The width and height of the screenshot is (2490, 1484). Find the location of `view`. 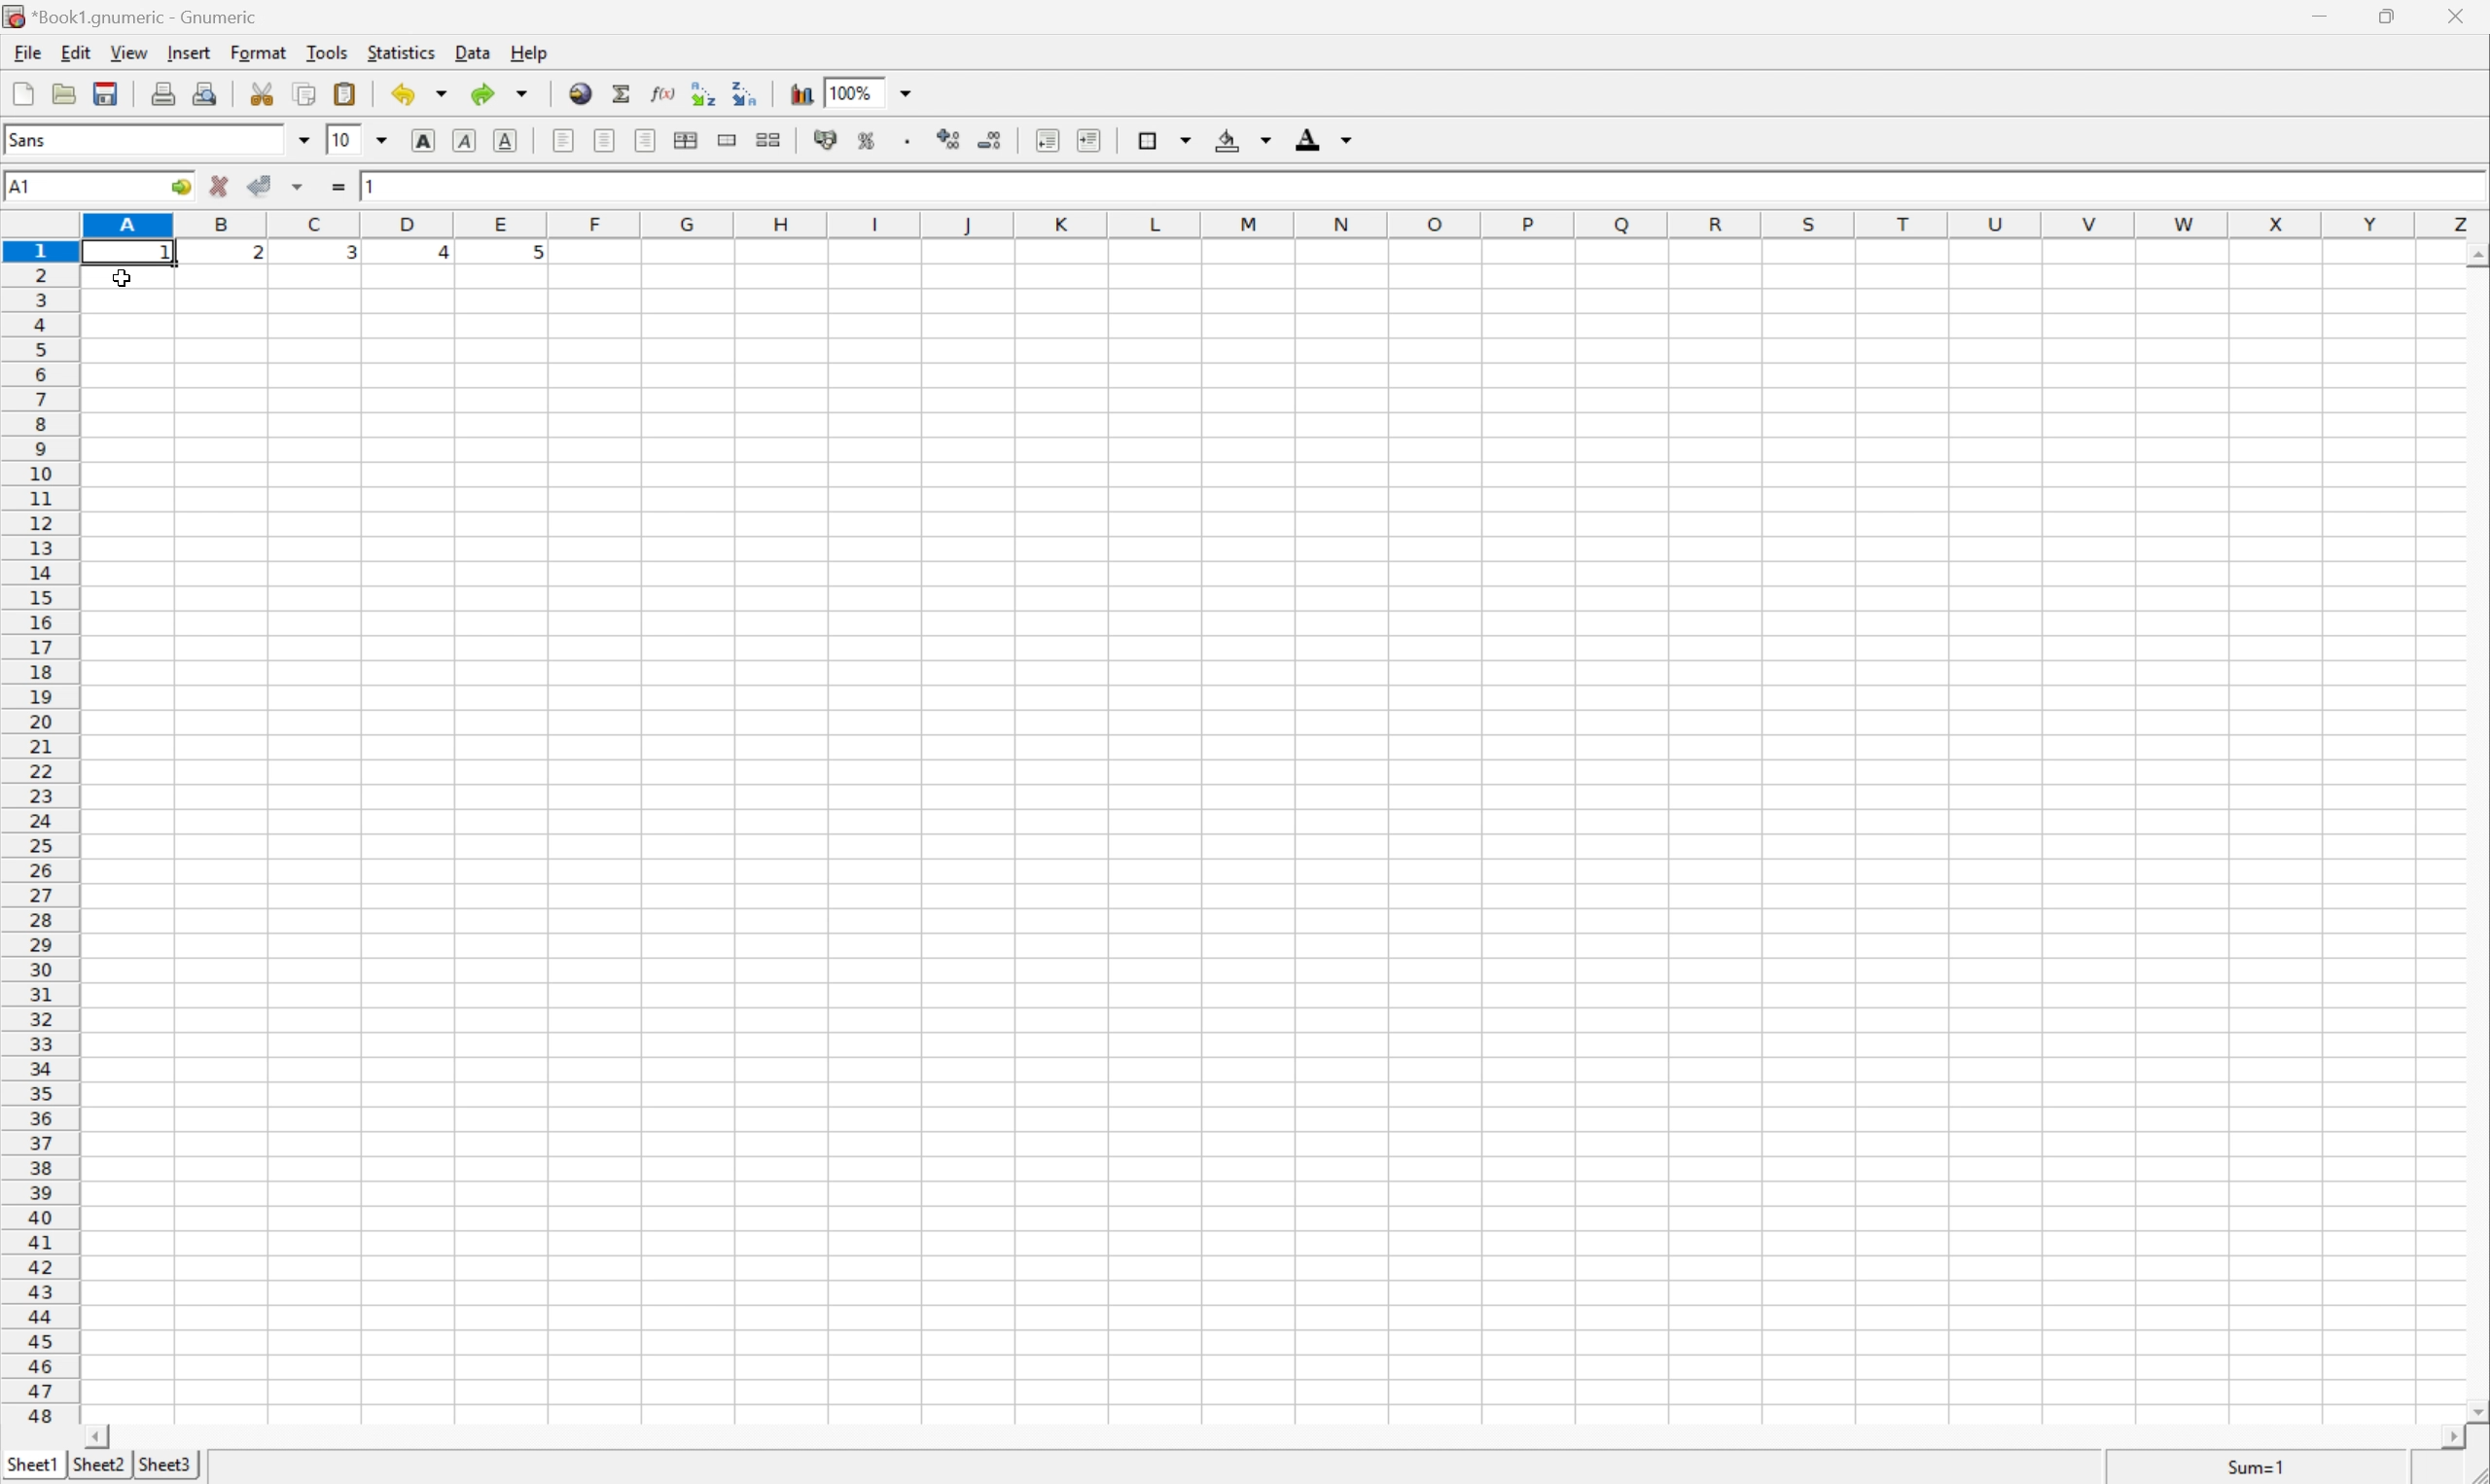

view is located at coordinates (128, 52).